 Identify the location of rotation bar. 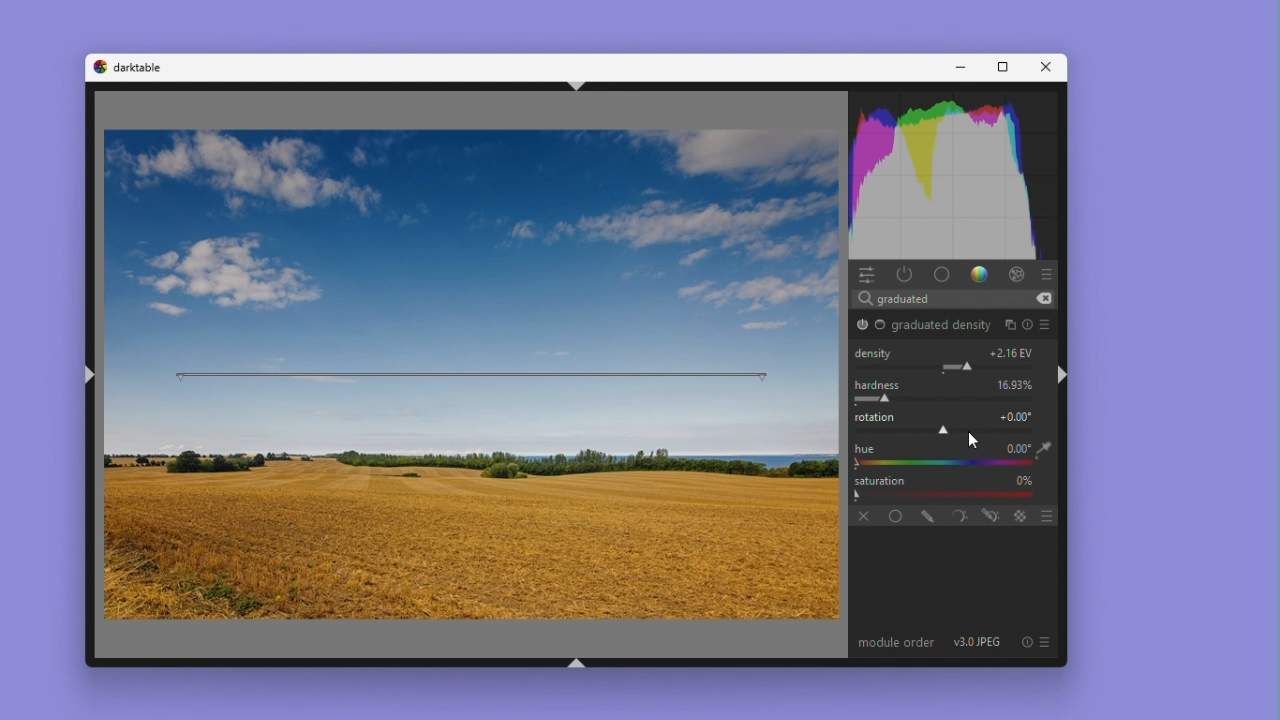
(472, 375).